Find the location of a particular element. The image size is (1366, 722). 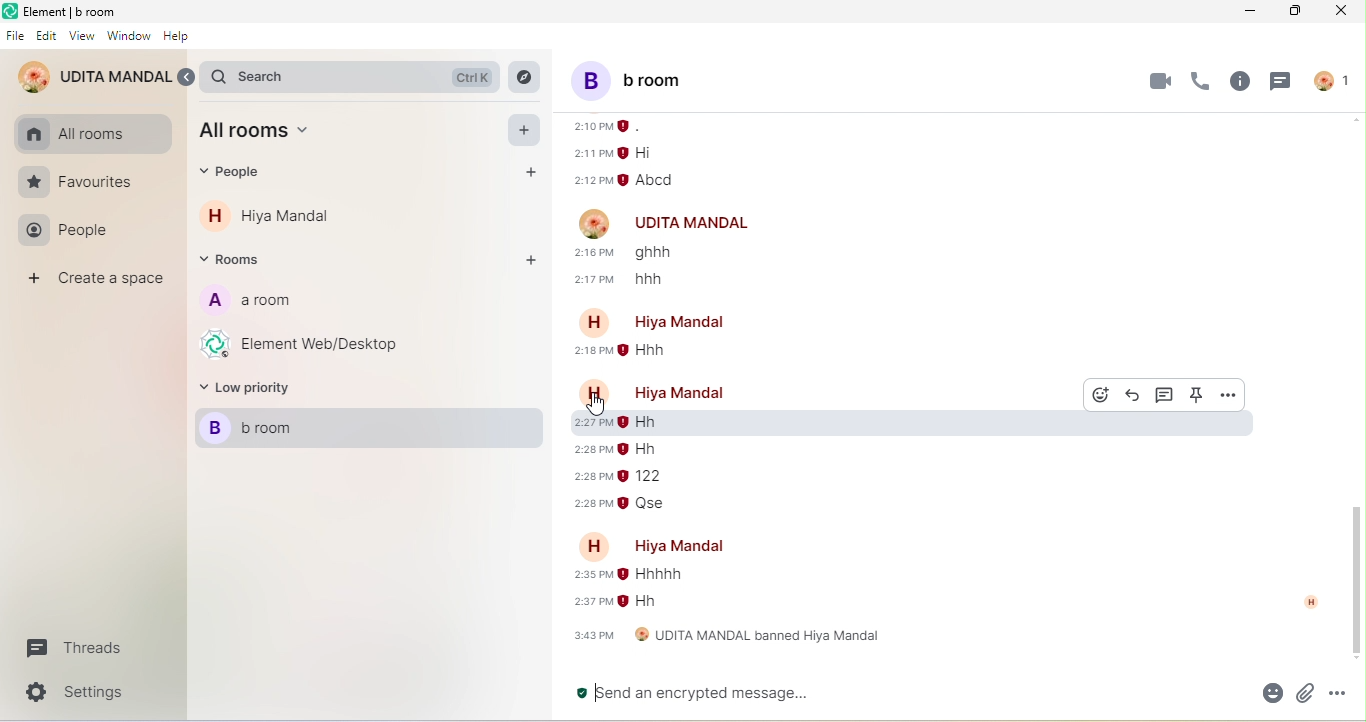

emoji is located at coordinates (1273, 690).